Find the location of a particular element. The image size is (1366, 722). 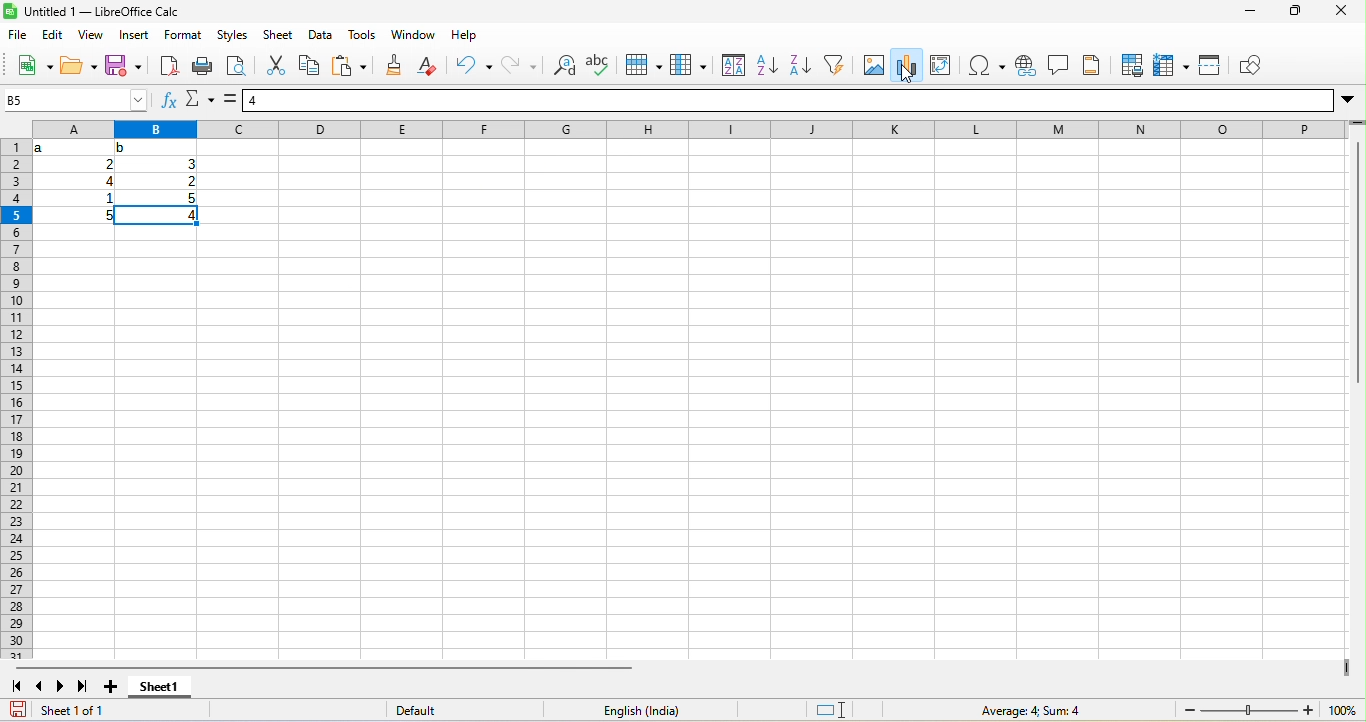

clone formatting is located at coordinates (393, 64).